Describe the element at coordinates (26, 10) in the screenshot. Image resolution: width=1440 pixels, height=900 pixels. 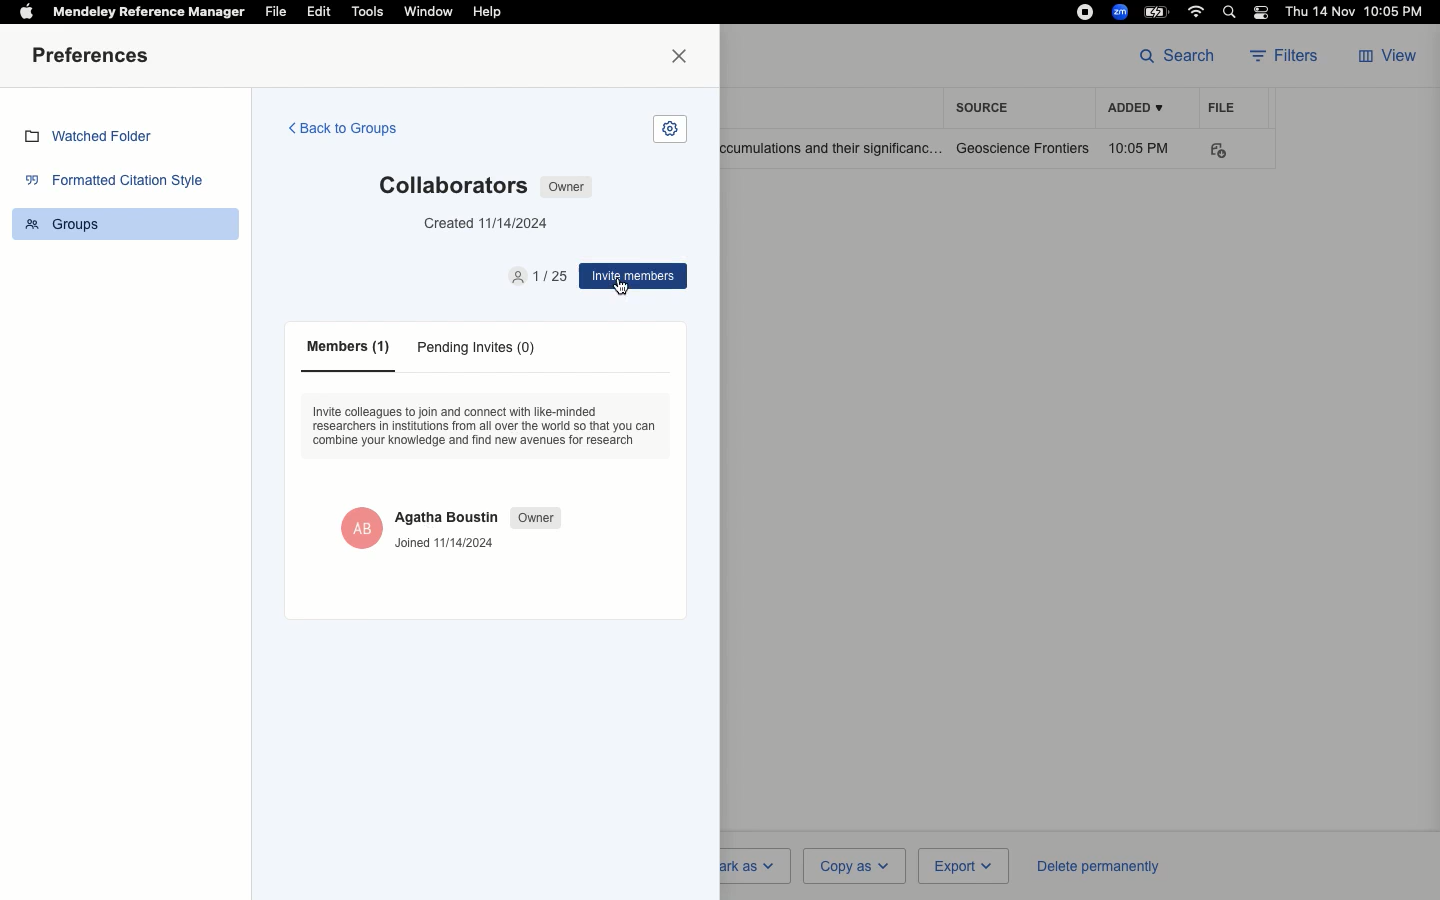
I see `Apple logo` at that location.